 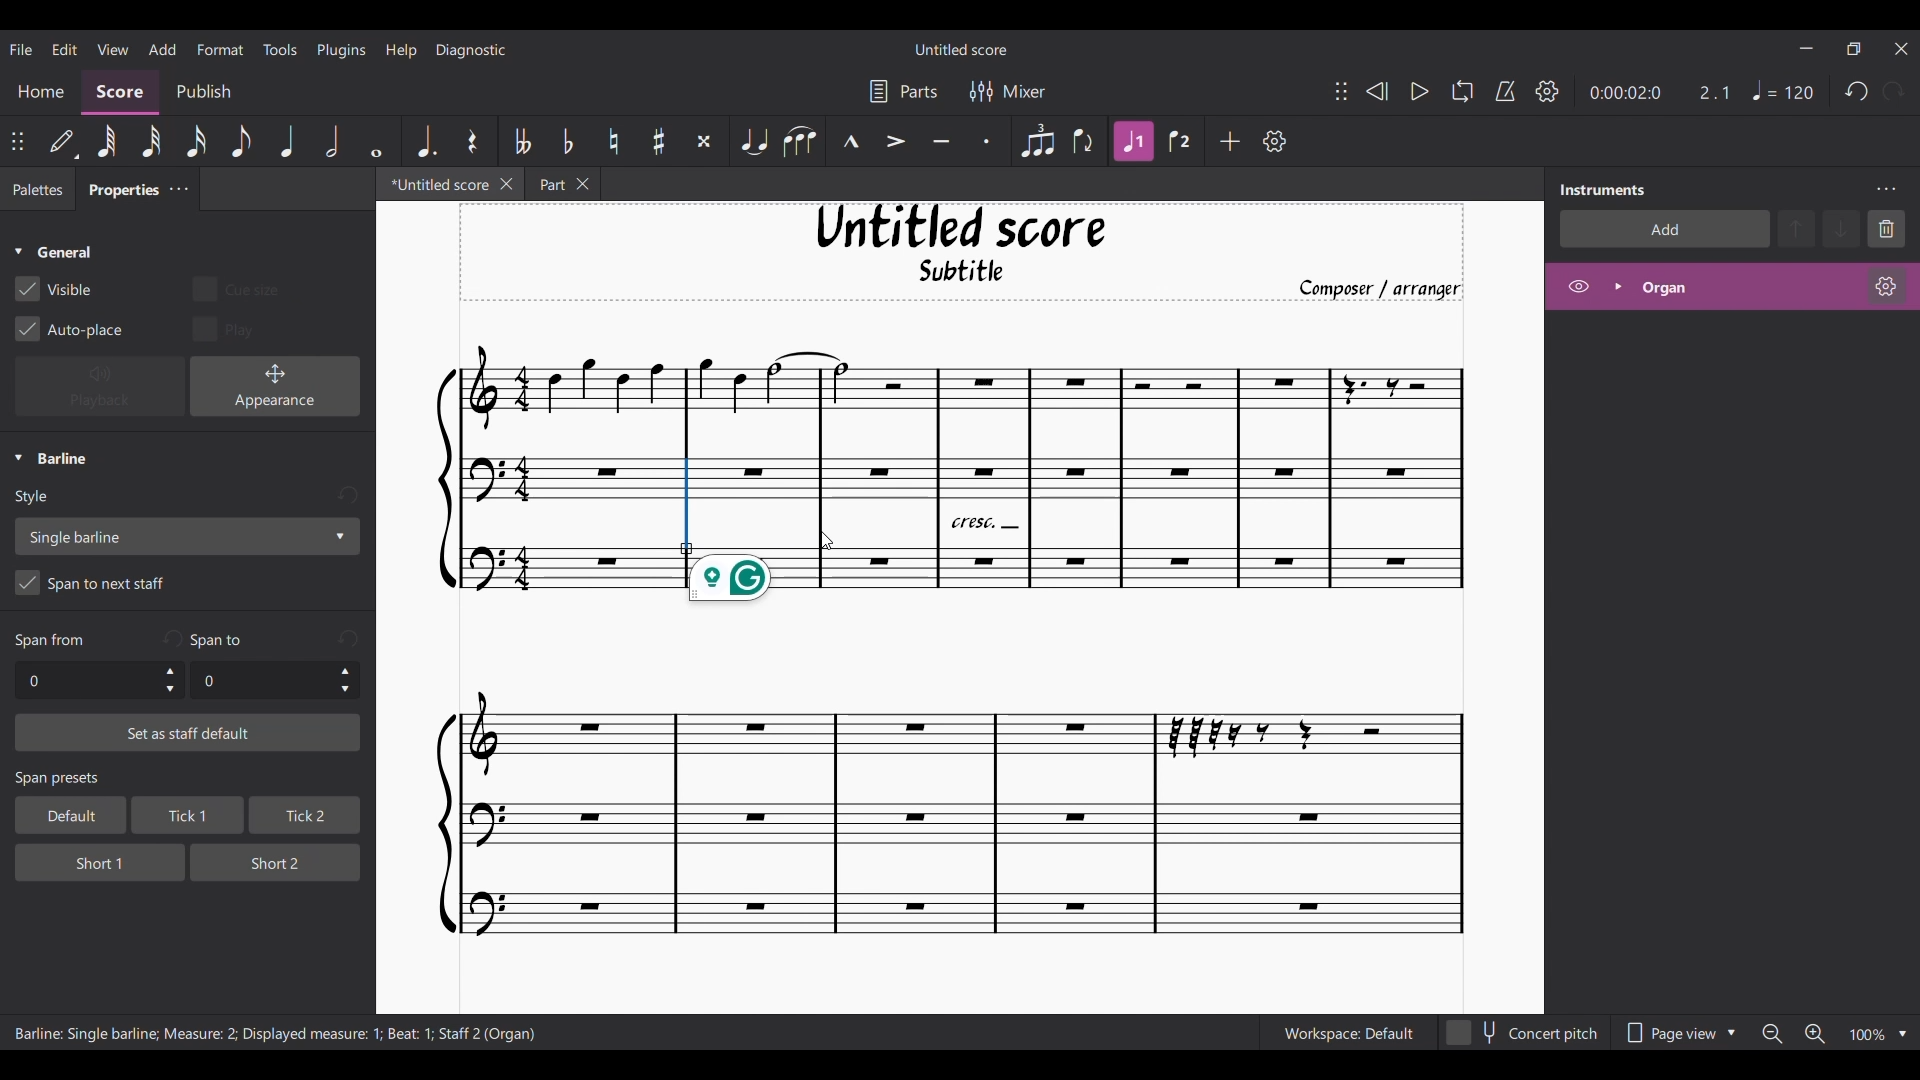 What do you see at coordinates (1893, 91) in the screenshot?
I see `Redo` at bounding box center [1893, 91].